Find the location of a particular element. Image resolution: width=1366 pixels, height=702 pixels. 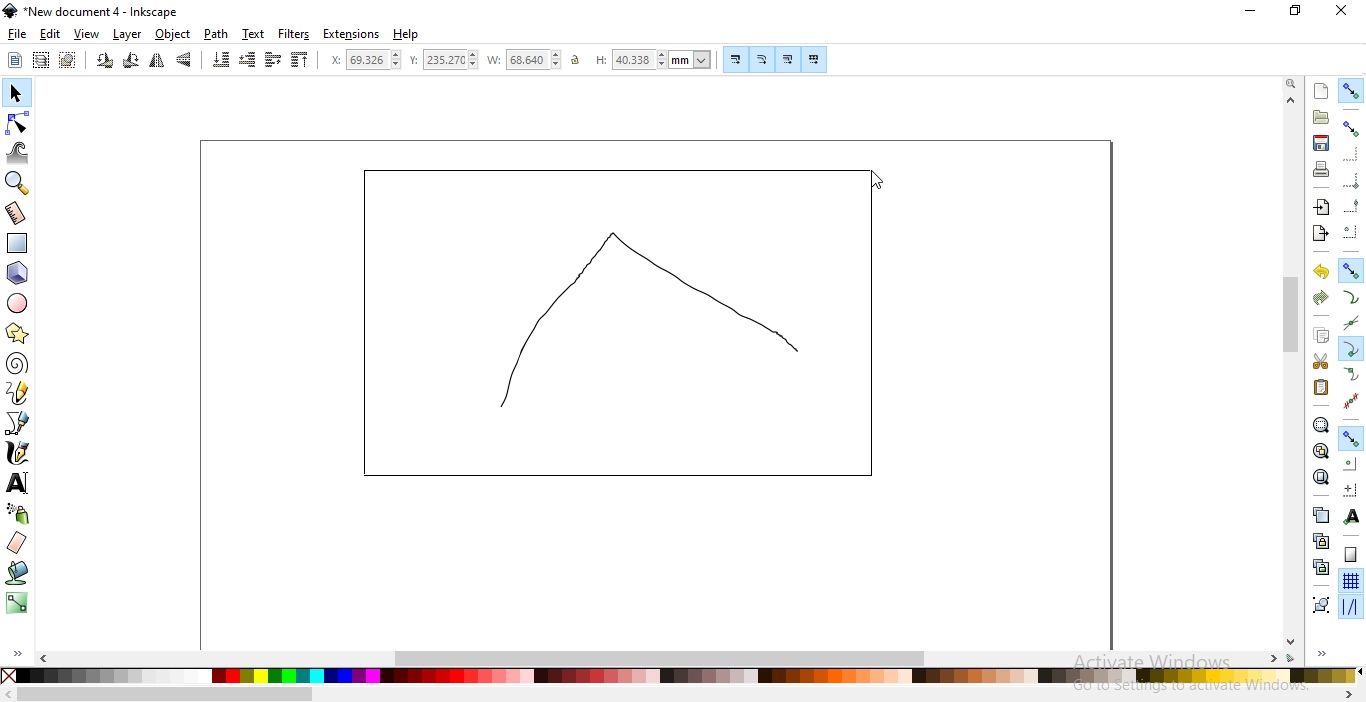

snap bounding boxes is located at coordinates (1351, 127).